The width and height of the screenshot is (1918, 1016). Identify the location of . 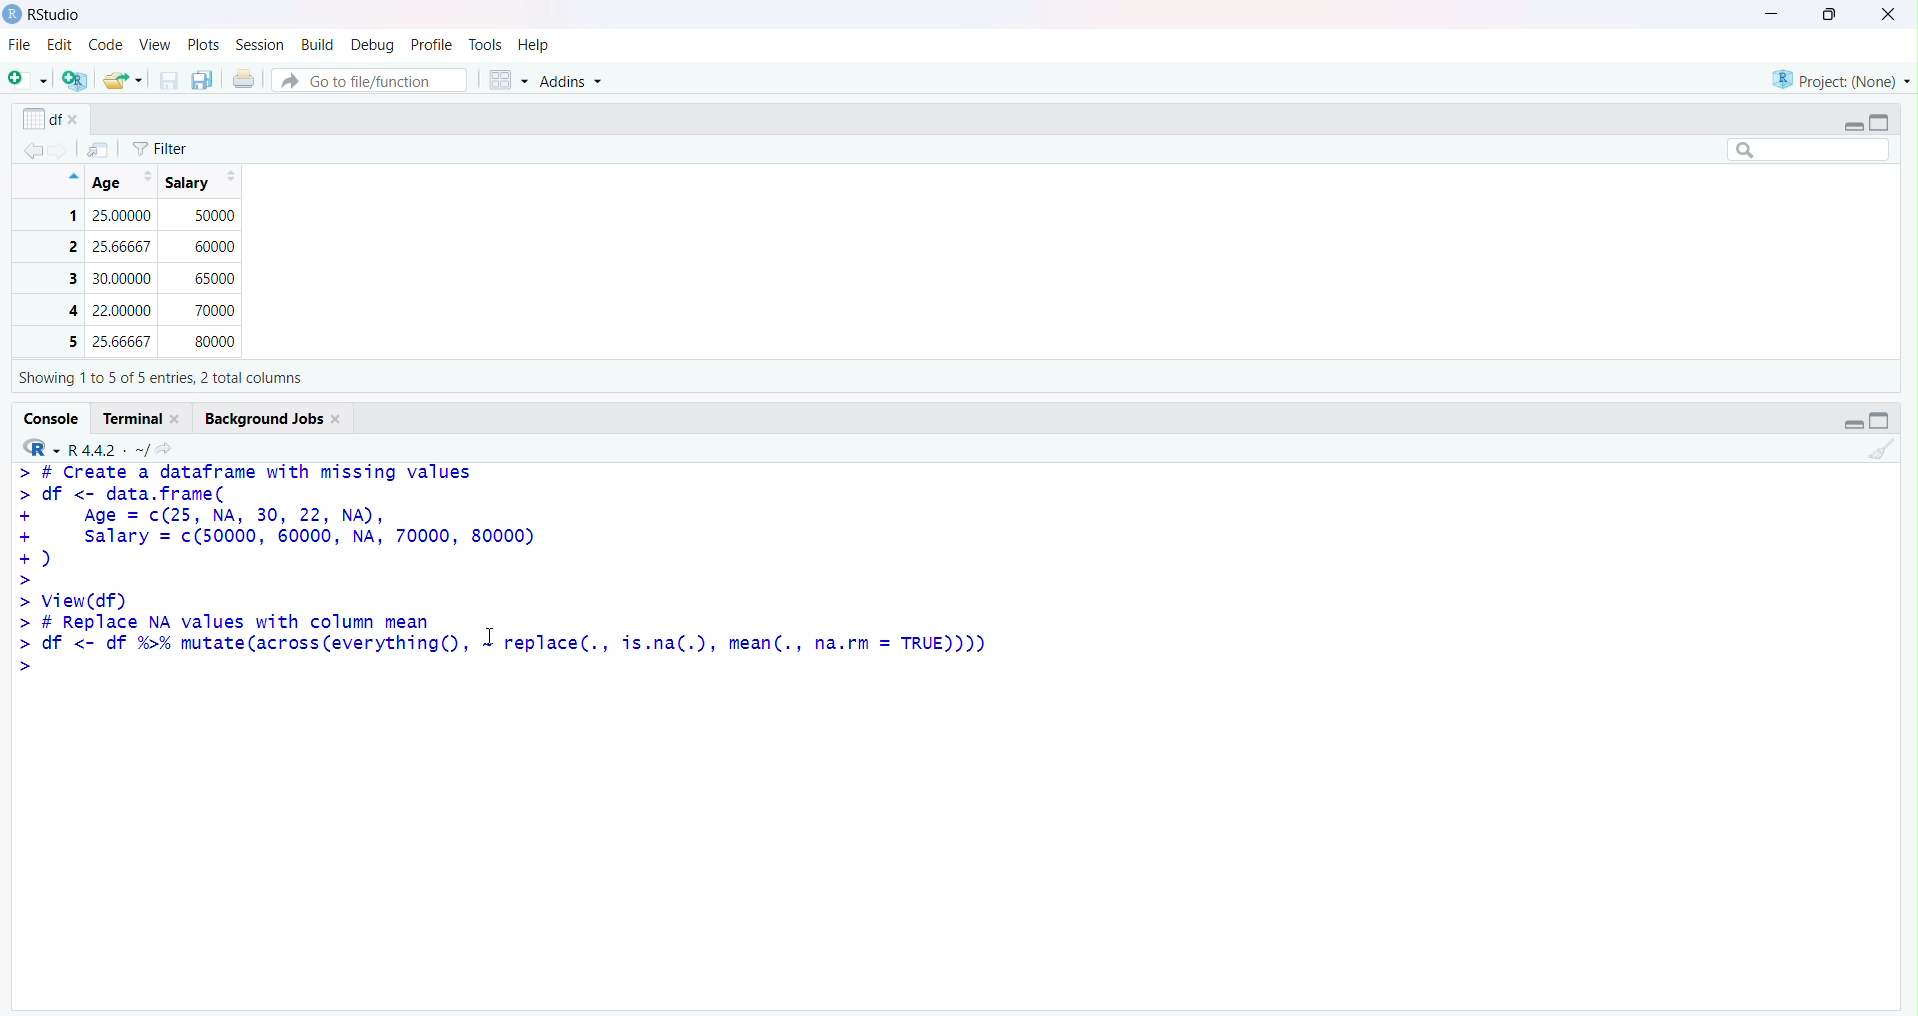
(367, 76).